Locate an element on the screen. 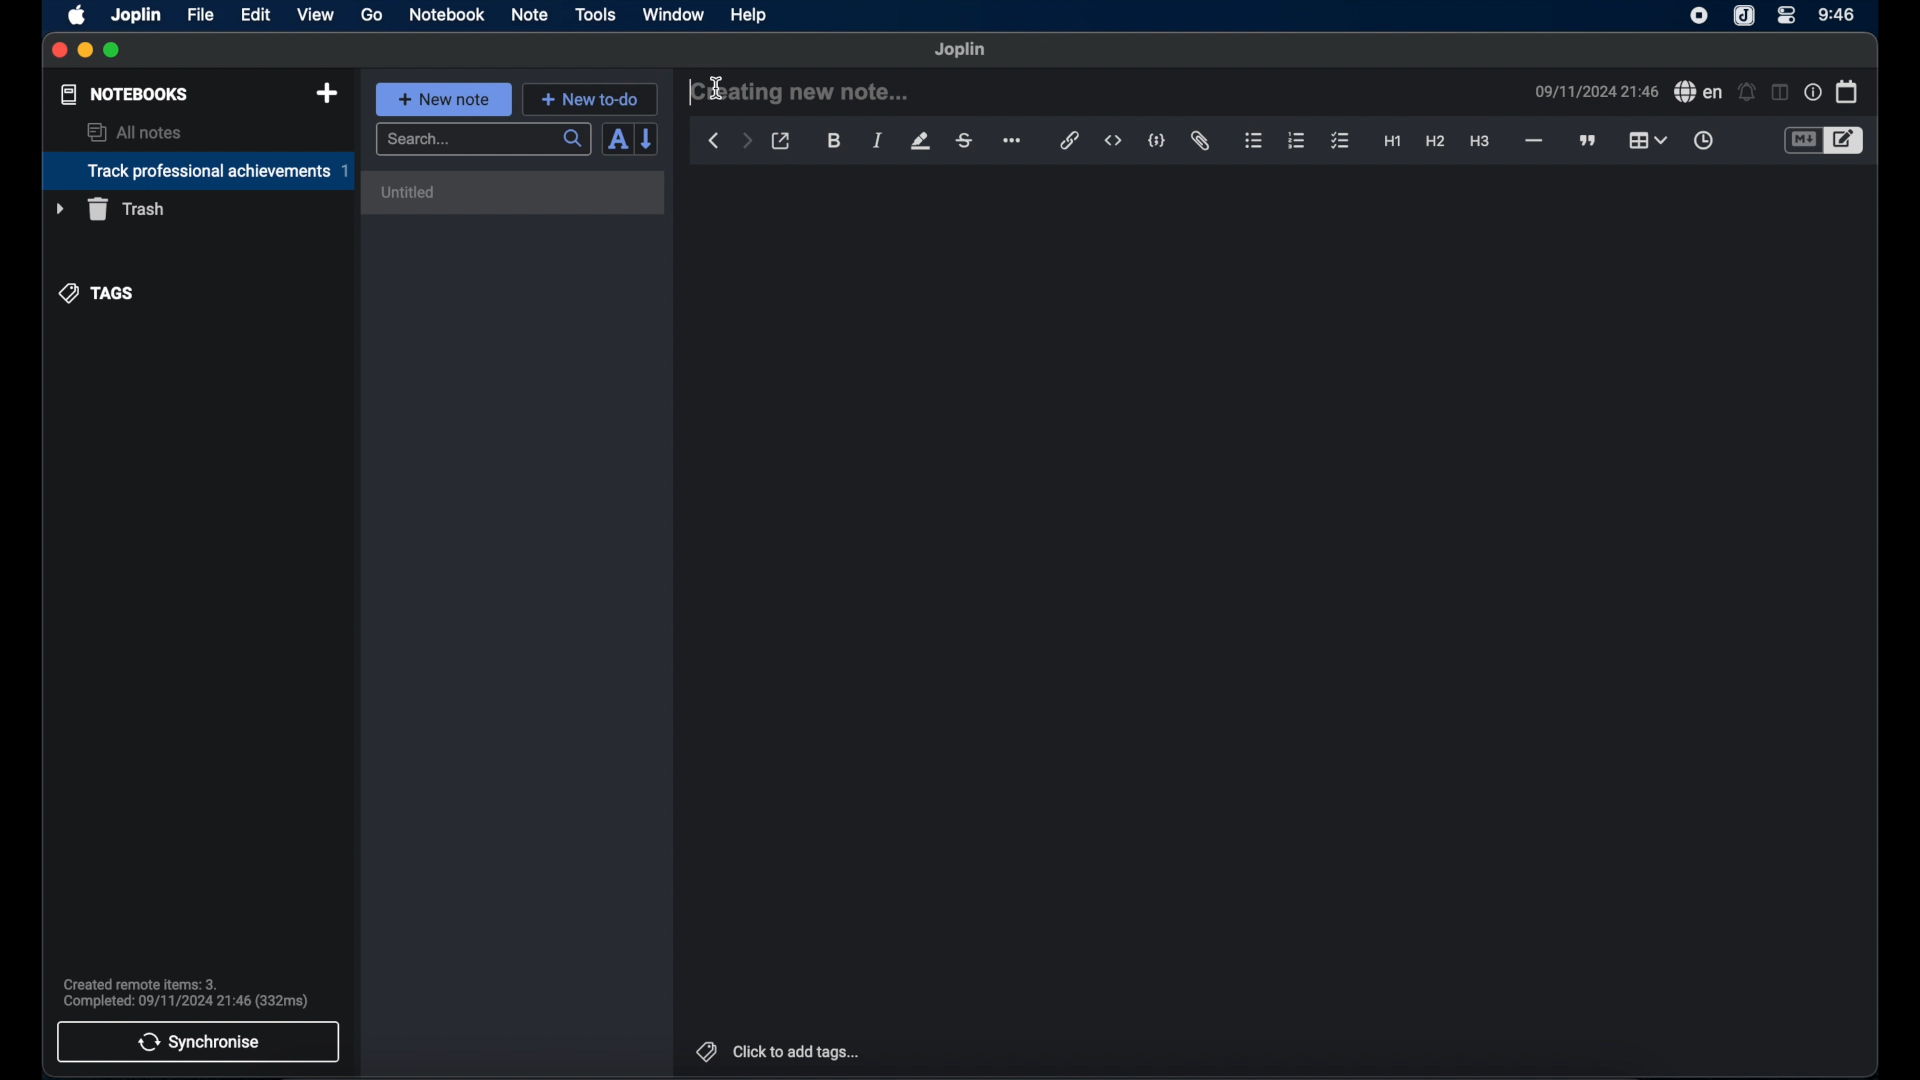 The width and height of the screenshot is (1920, 1080). checklist is located at coordinates (1340, 141).